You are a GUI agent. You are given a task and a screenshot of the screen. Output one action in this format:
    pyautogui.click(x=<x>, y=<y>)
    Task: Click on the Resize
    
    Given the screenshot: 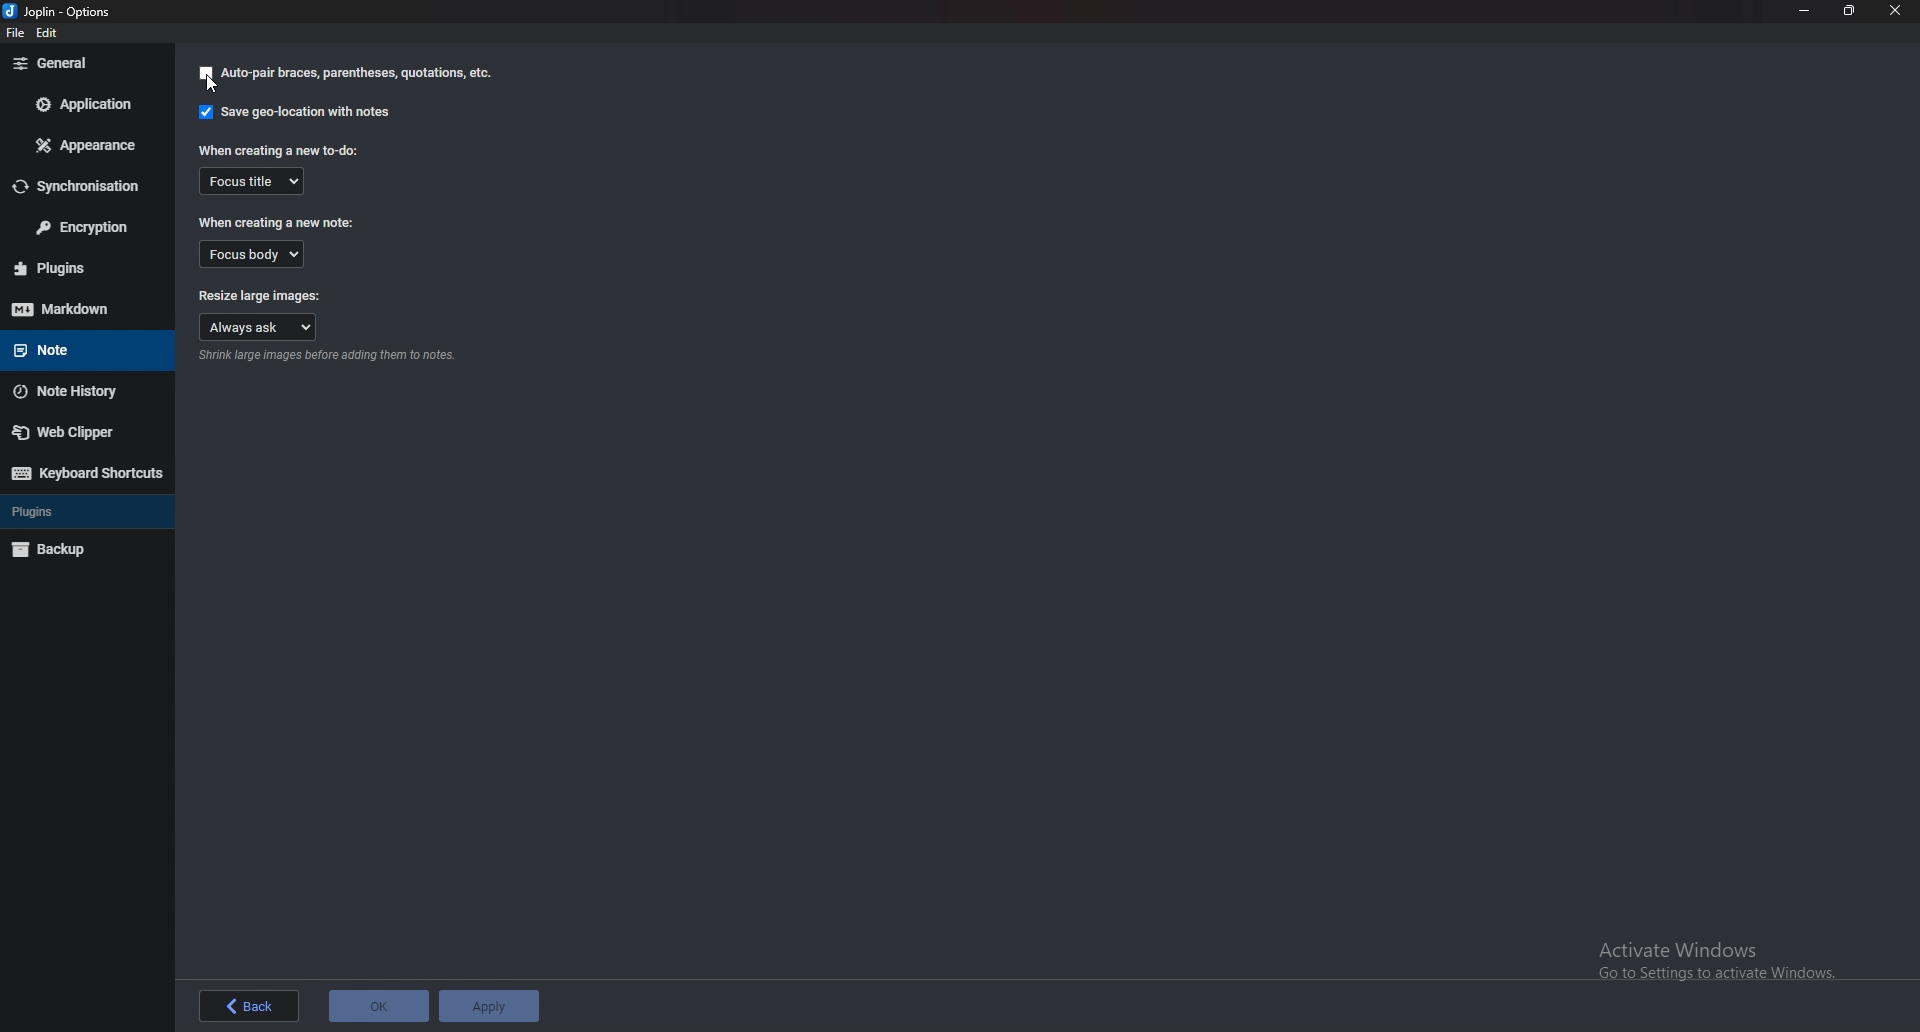 What is the action you would take?
    pyautogui.click(x=1850, y=10)
    